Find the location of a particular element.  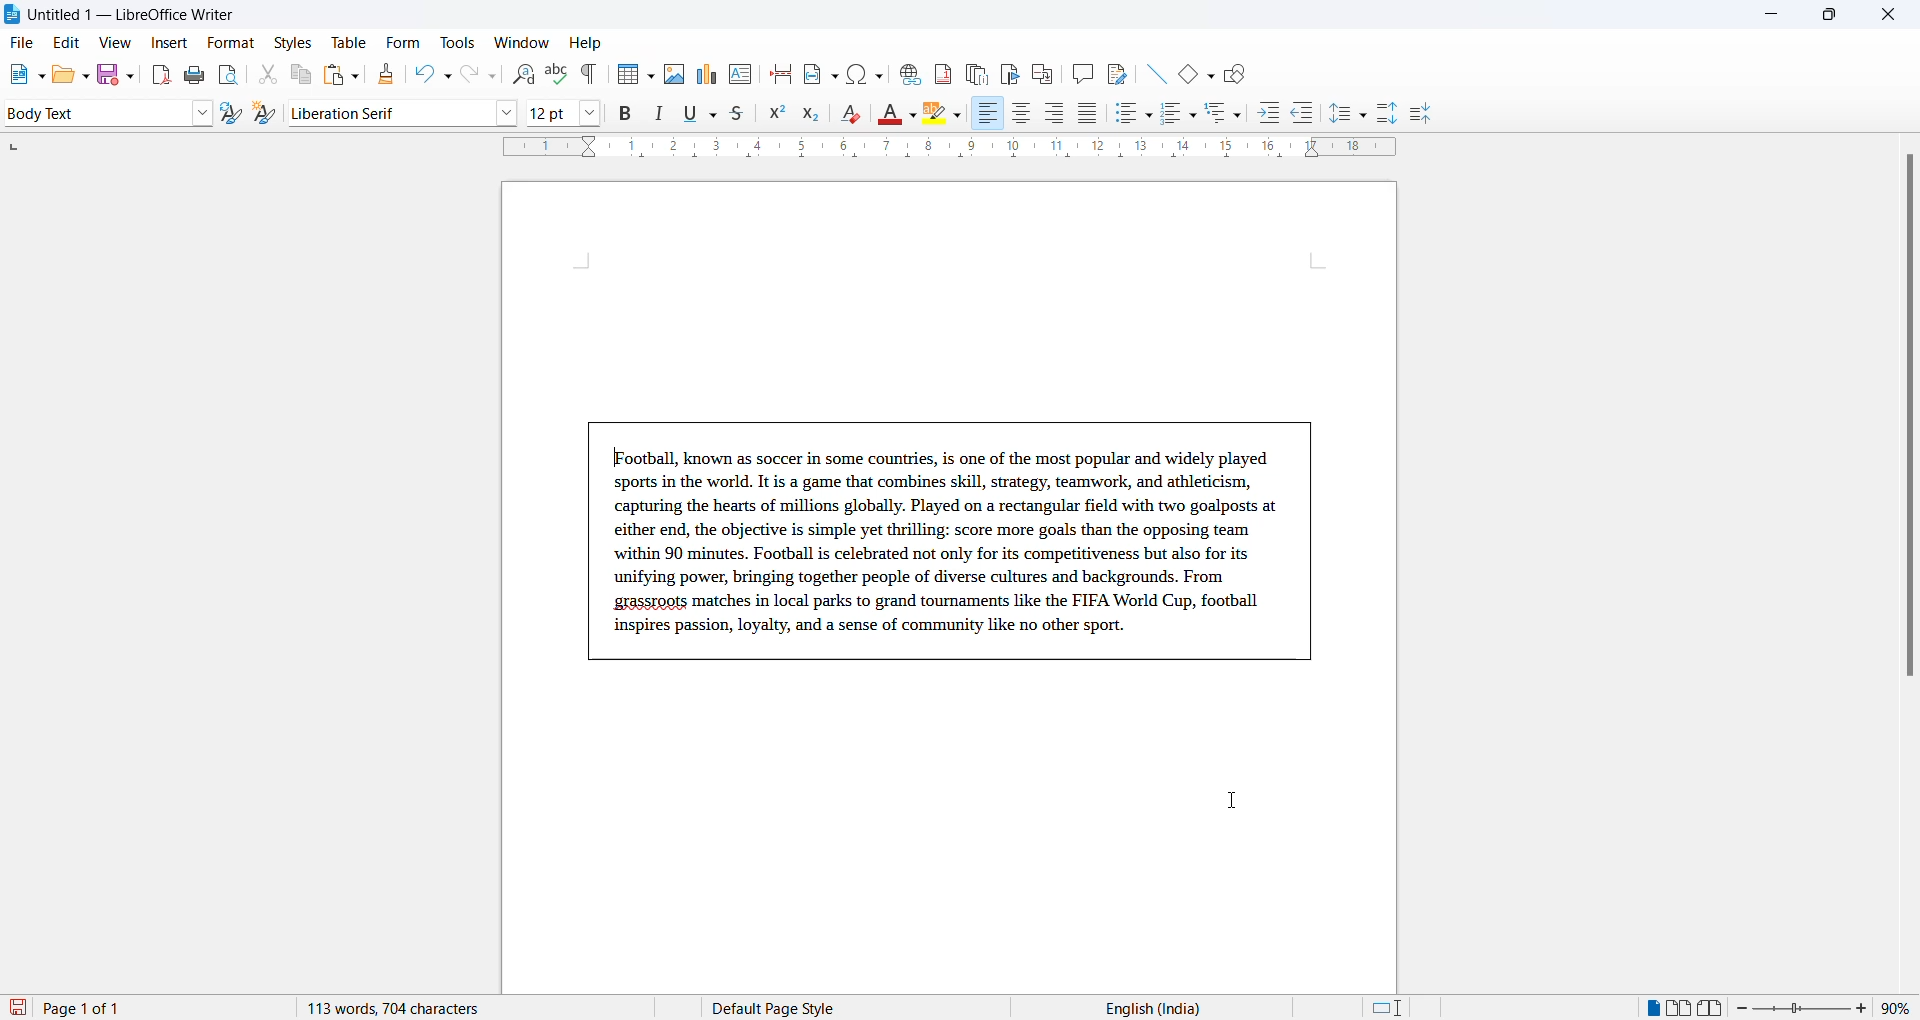

style is located at coordinates (92, 112).